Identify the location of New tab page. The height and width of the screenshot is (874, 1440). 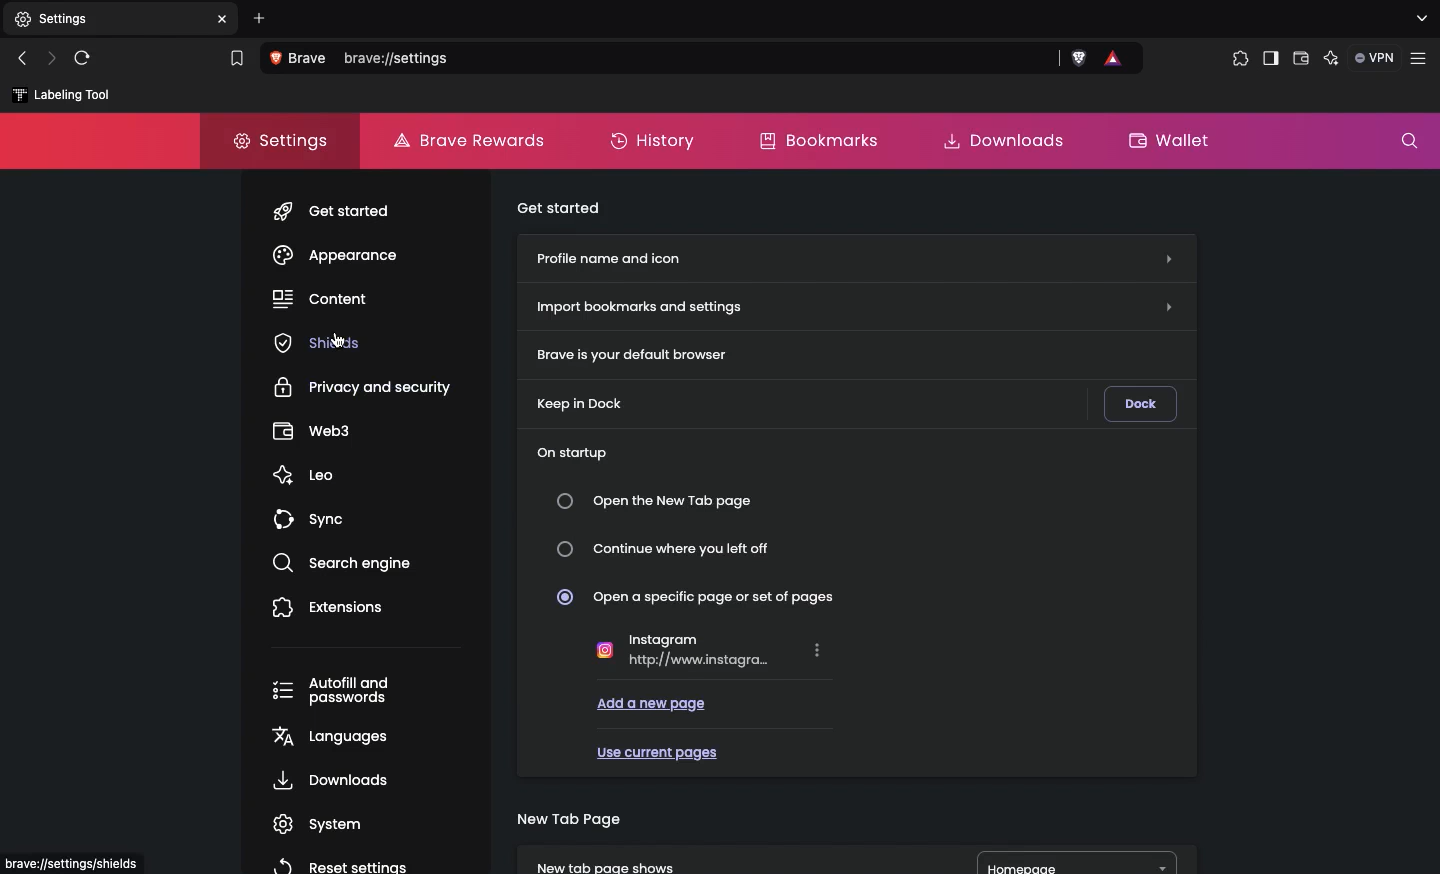
(572, 821).